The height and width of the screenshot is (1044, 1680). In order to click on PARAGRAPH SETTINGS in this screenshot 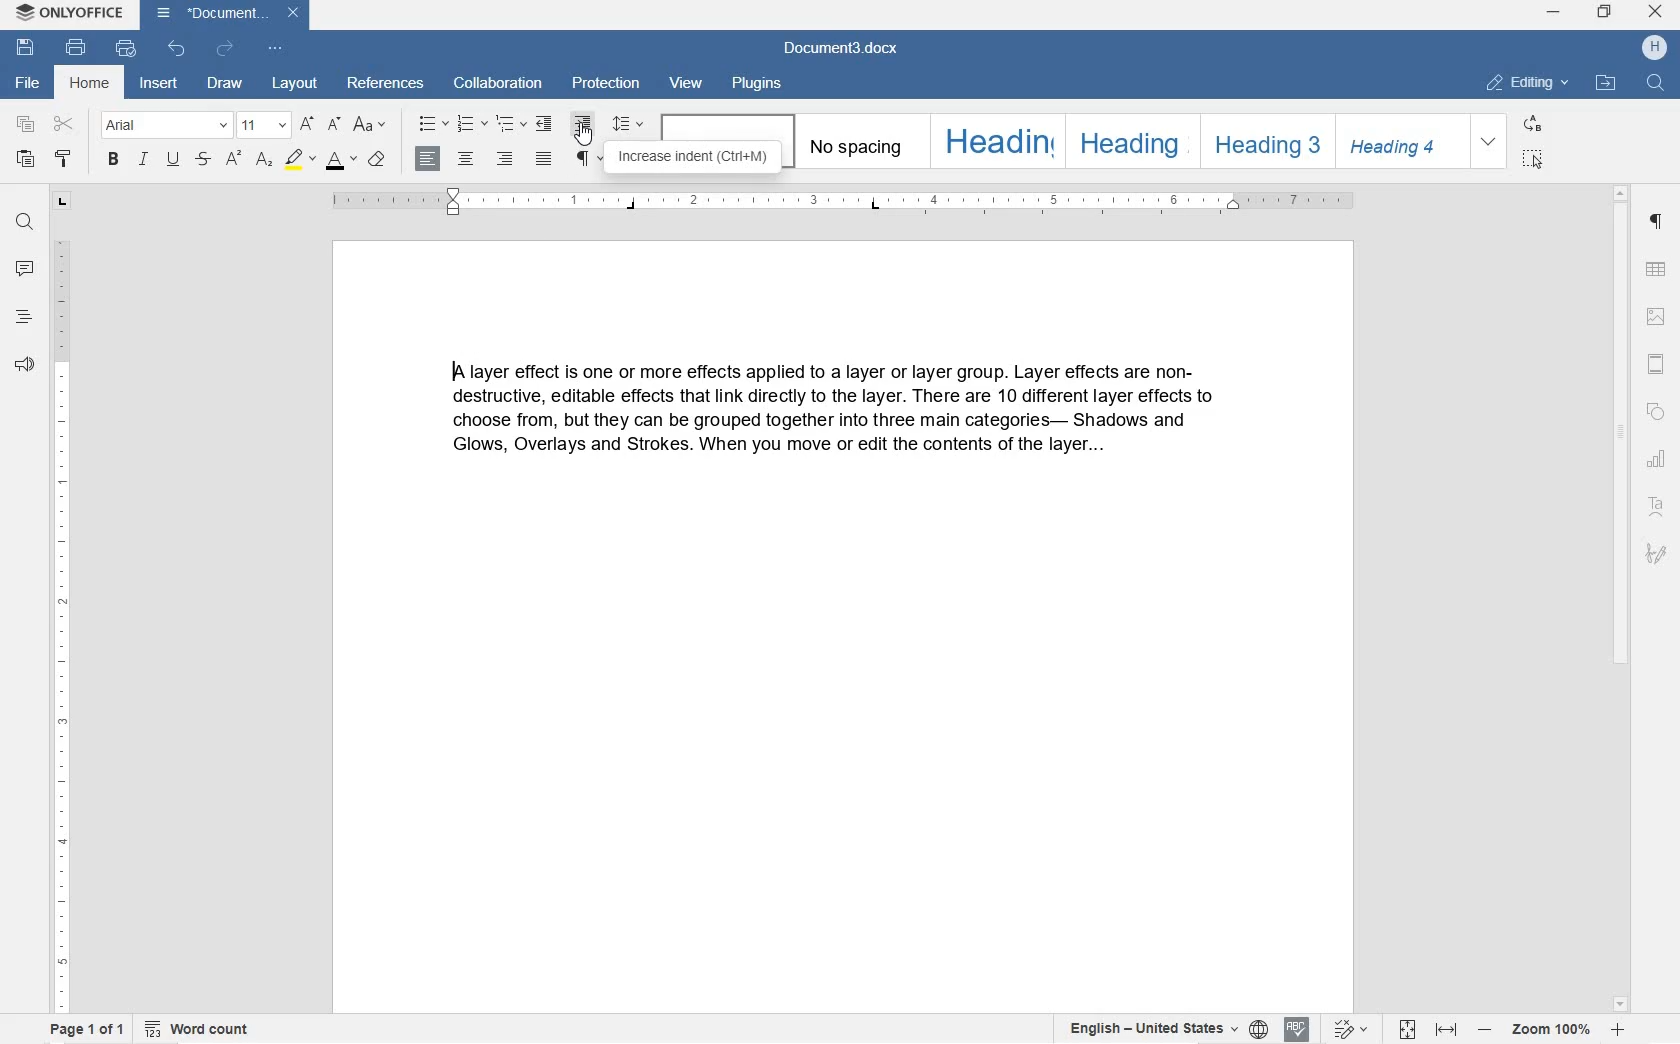, I will do `click(1656, 222)`.